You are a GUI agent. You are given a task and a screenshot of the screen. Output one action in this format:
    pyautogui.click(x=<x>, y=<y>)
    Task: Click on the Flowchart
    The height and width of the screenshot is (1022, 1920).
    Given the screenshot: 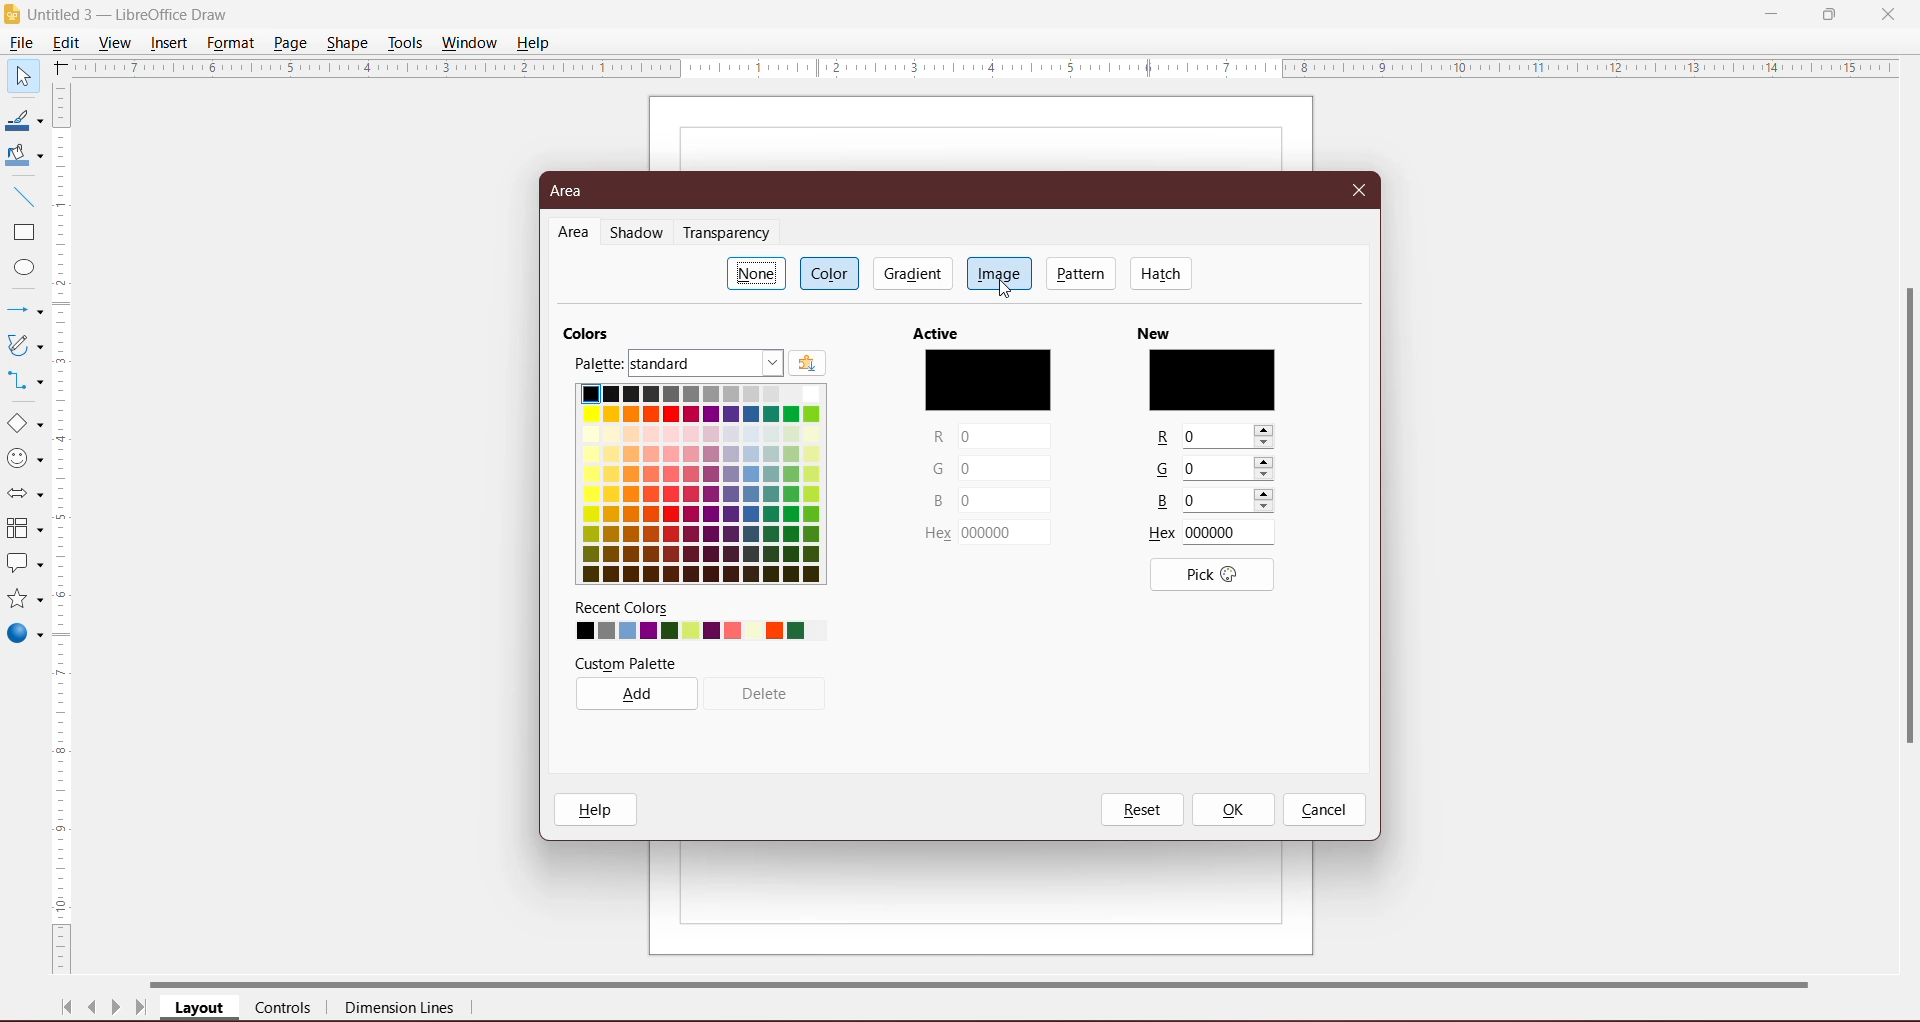 What is the action you would take?
    pyautogui.click(x=24, y=530)
    